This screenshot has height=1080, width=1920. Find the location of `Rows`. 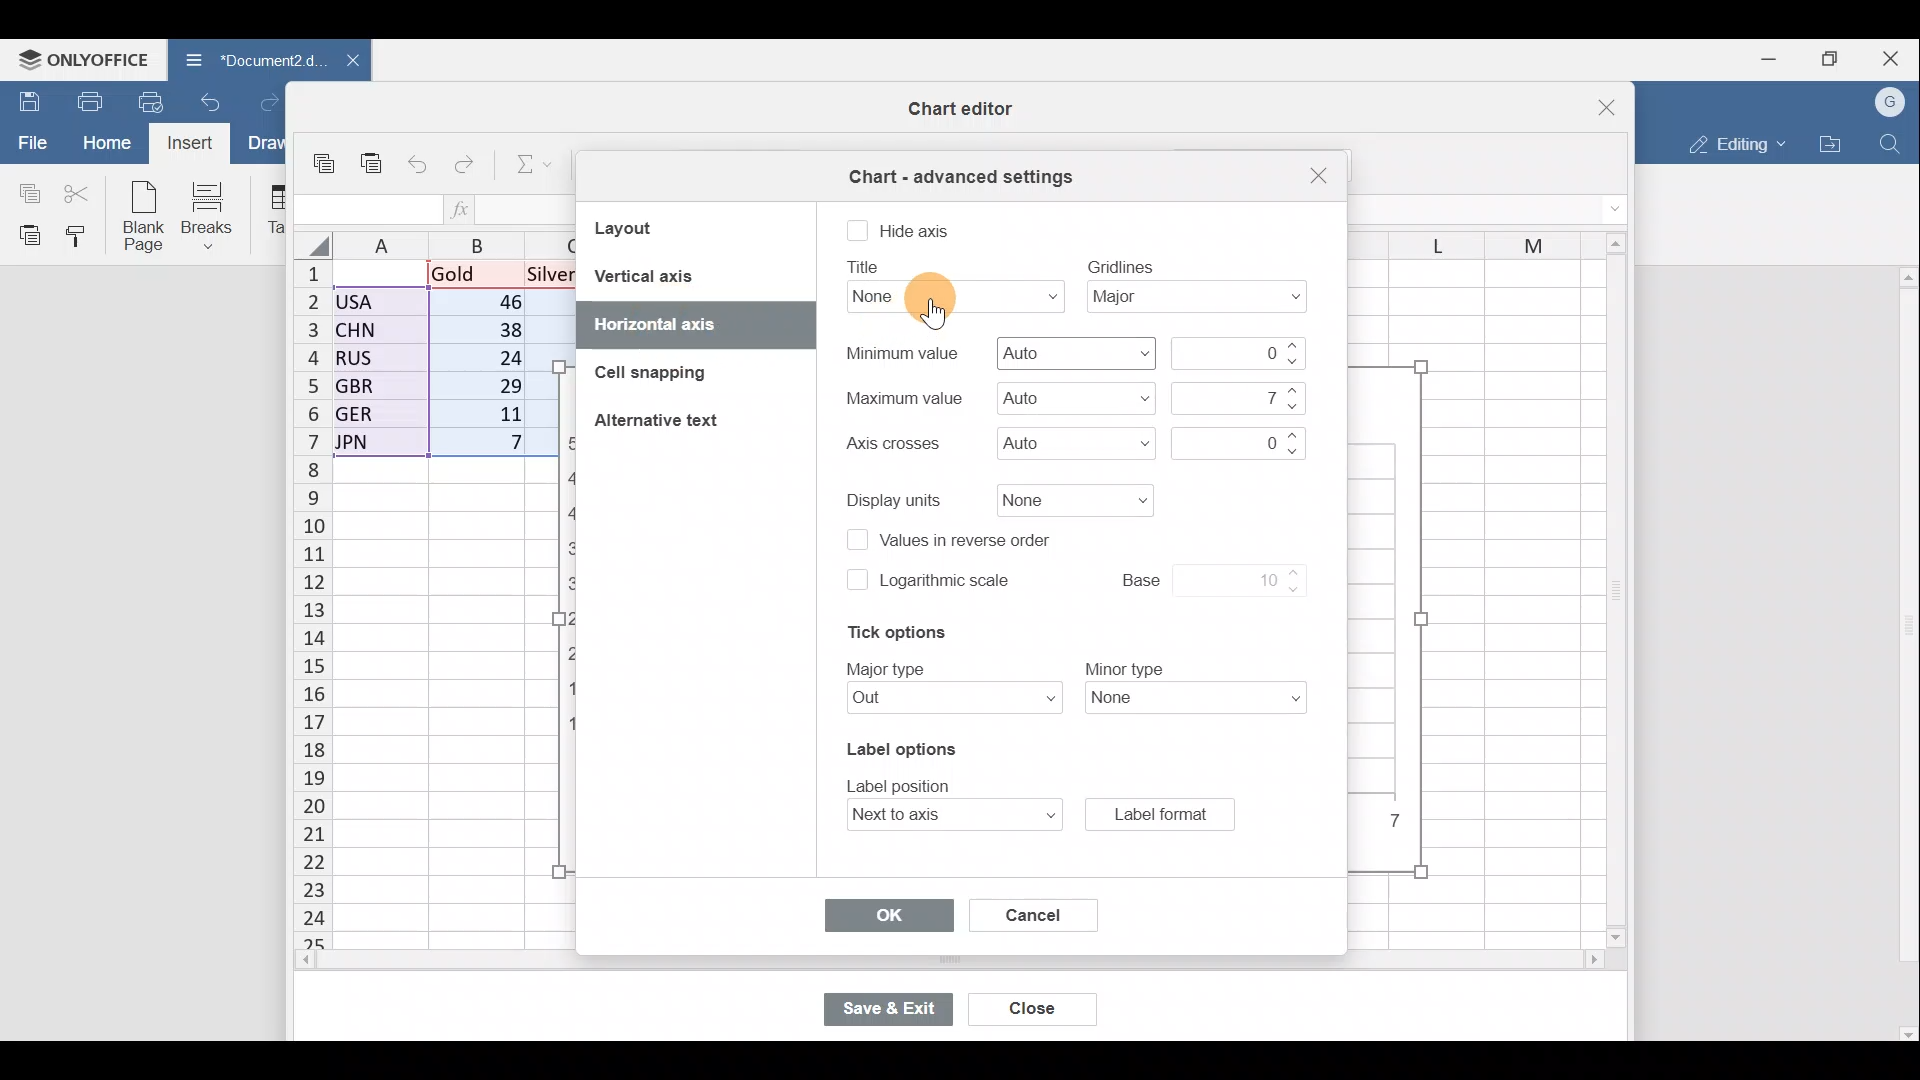

Rows is located at coordinates (300, 606).